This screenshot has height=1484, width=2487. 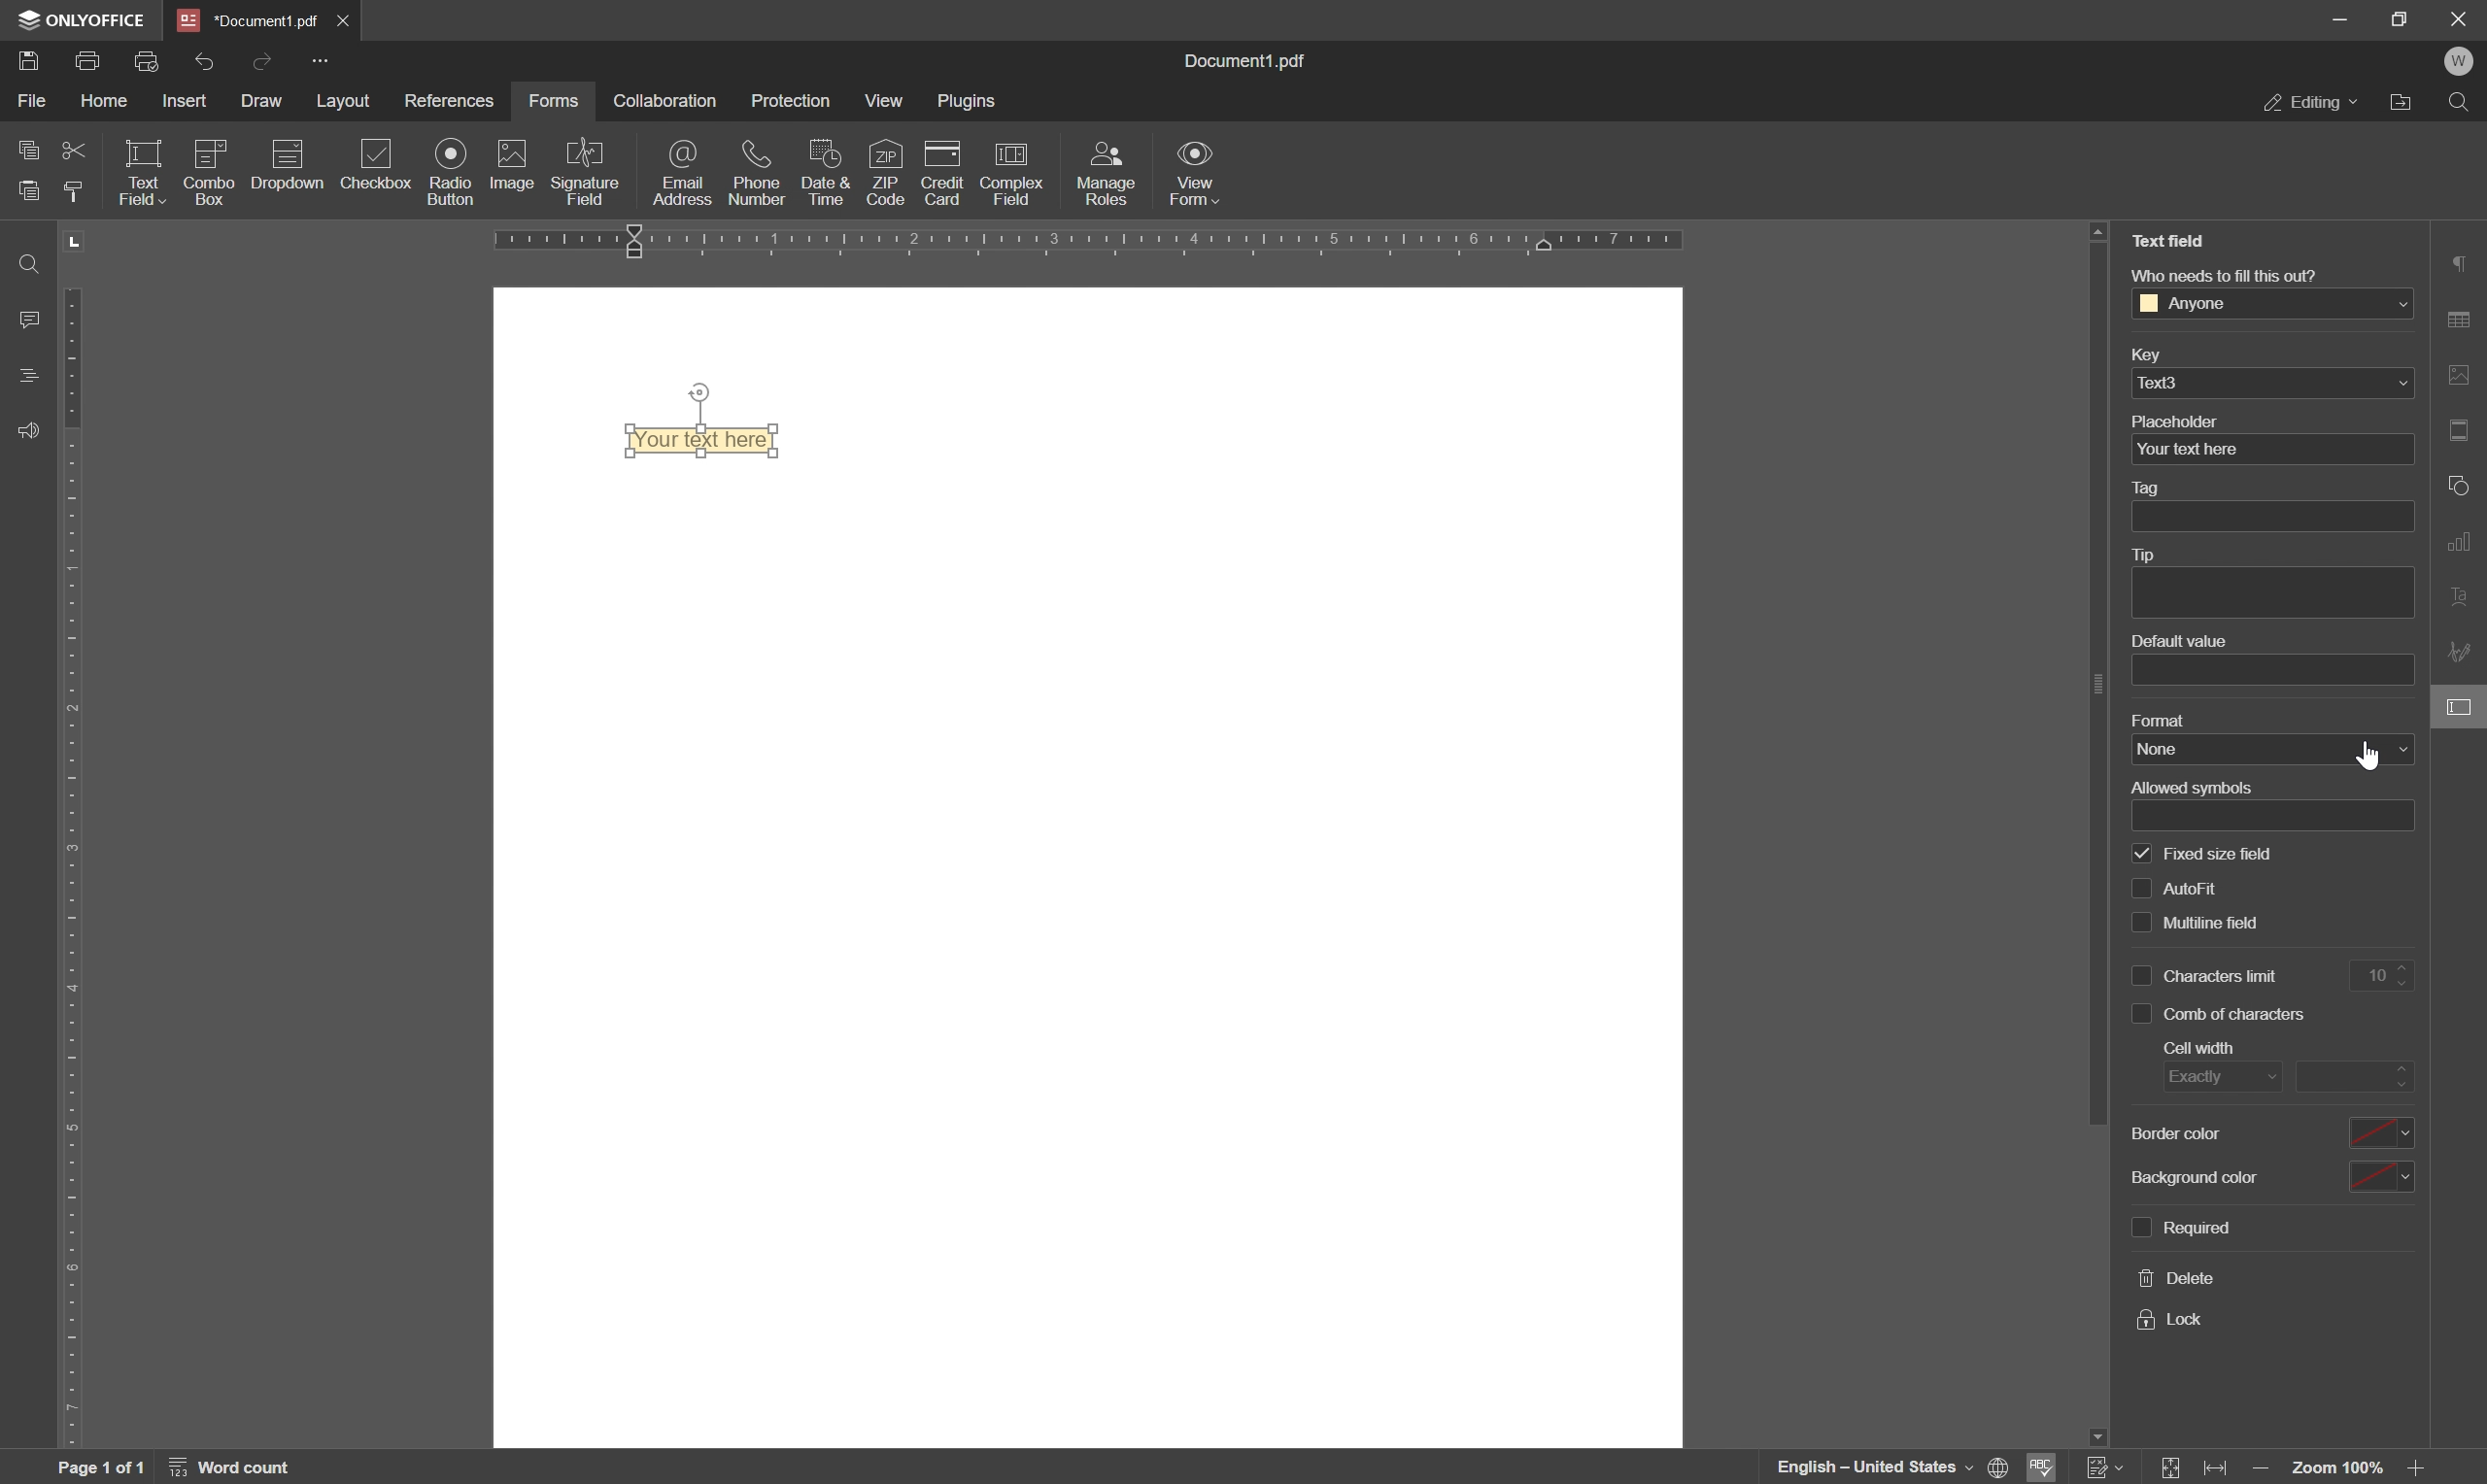 I want to click on tip, so click(x=2151, y=555).